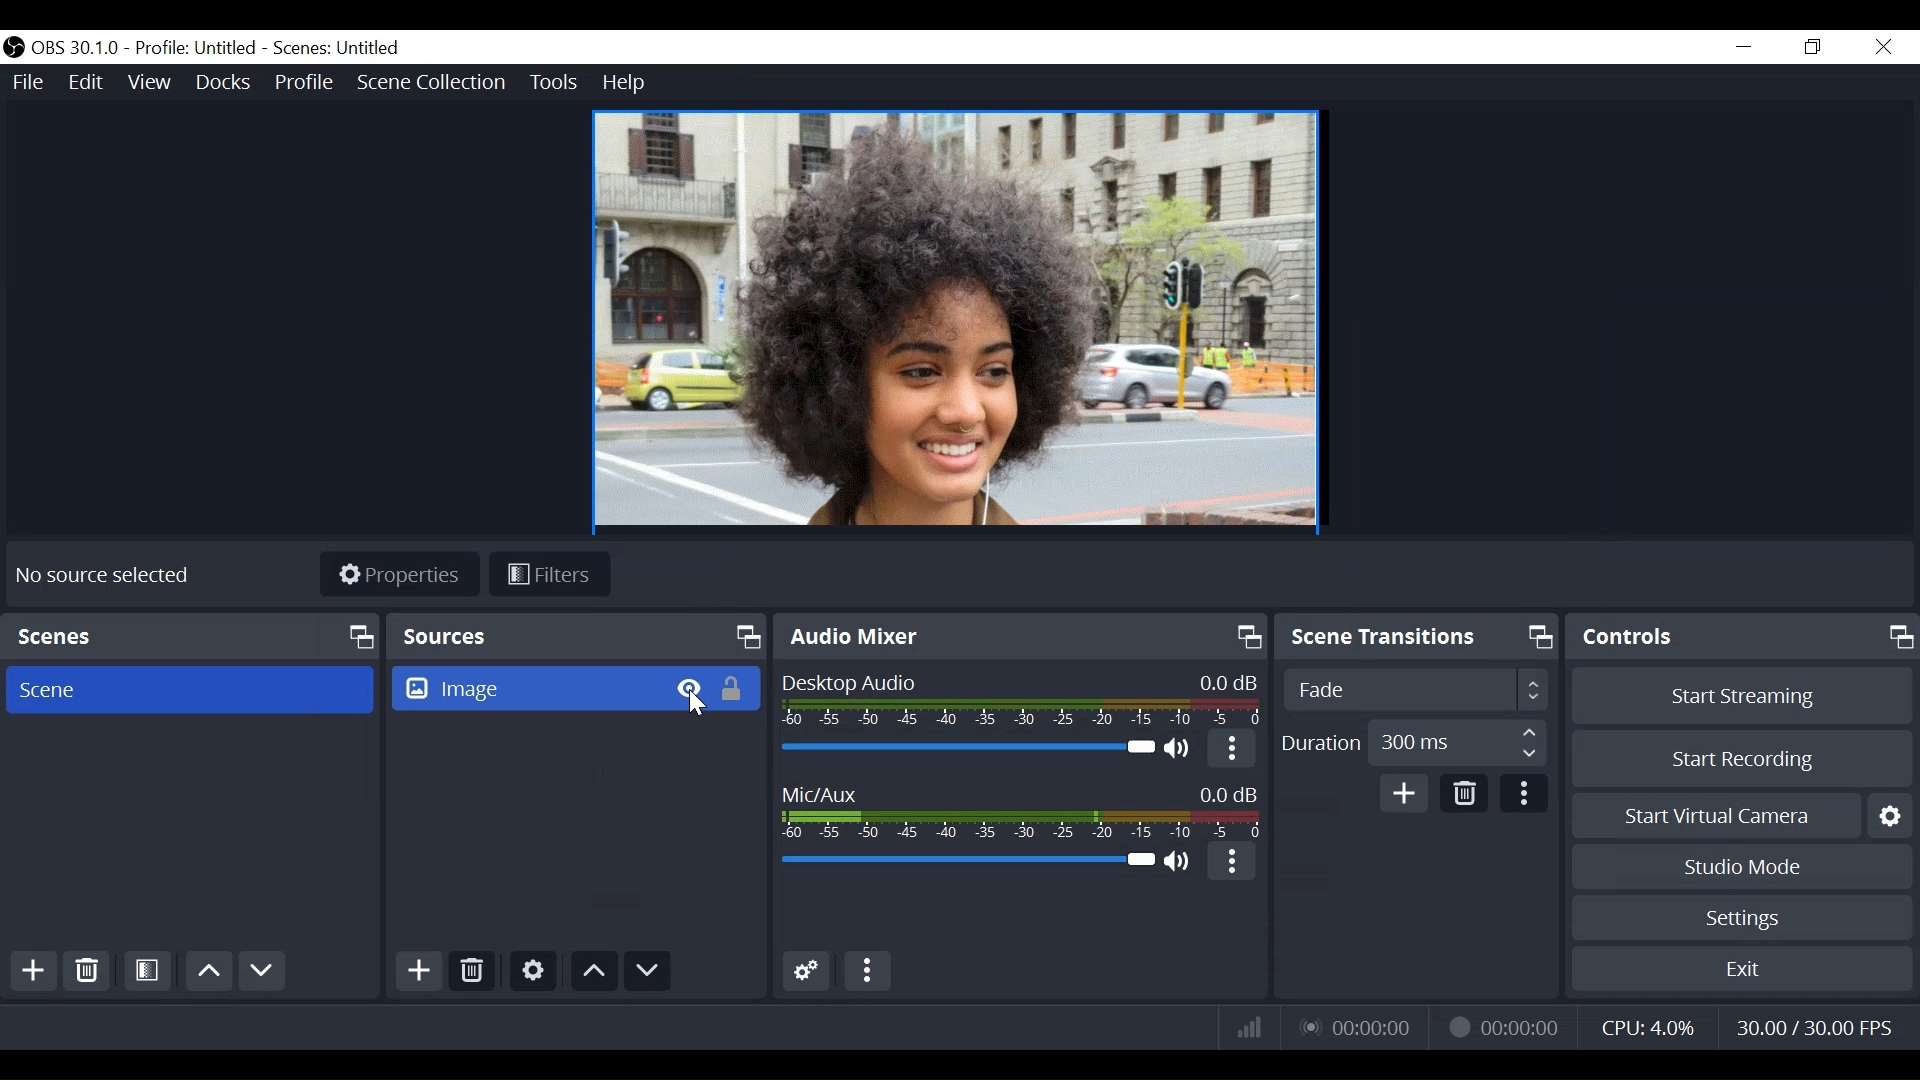 This screenshot has width=1920, height=1080. I want to click on Add, so click(1408, 793).